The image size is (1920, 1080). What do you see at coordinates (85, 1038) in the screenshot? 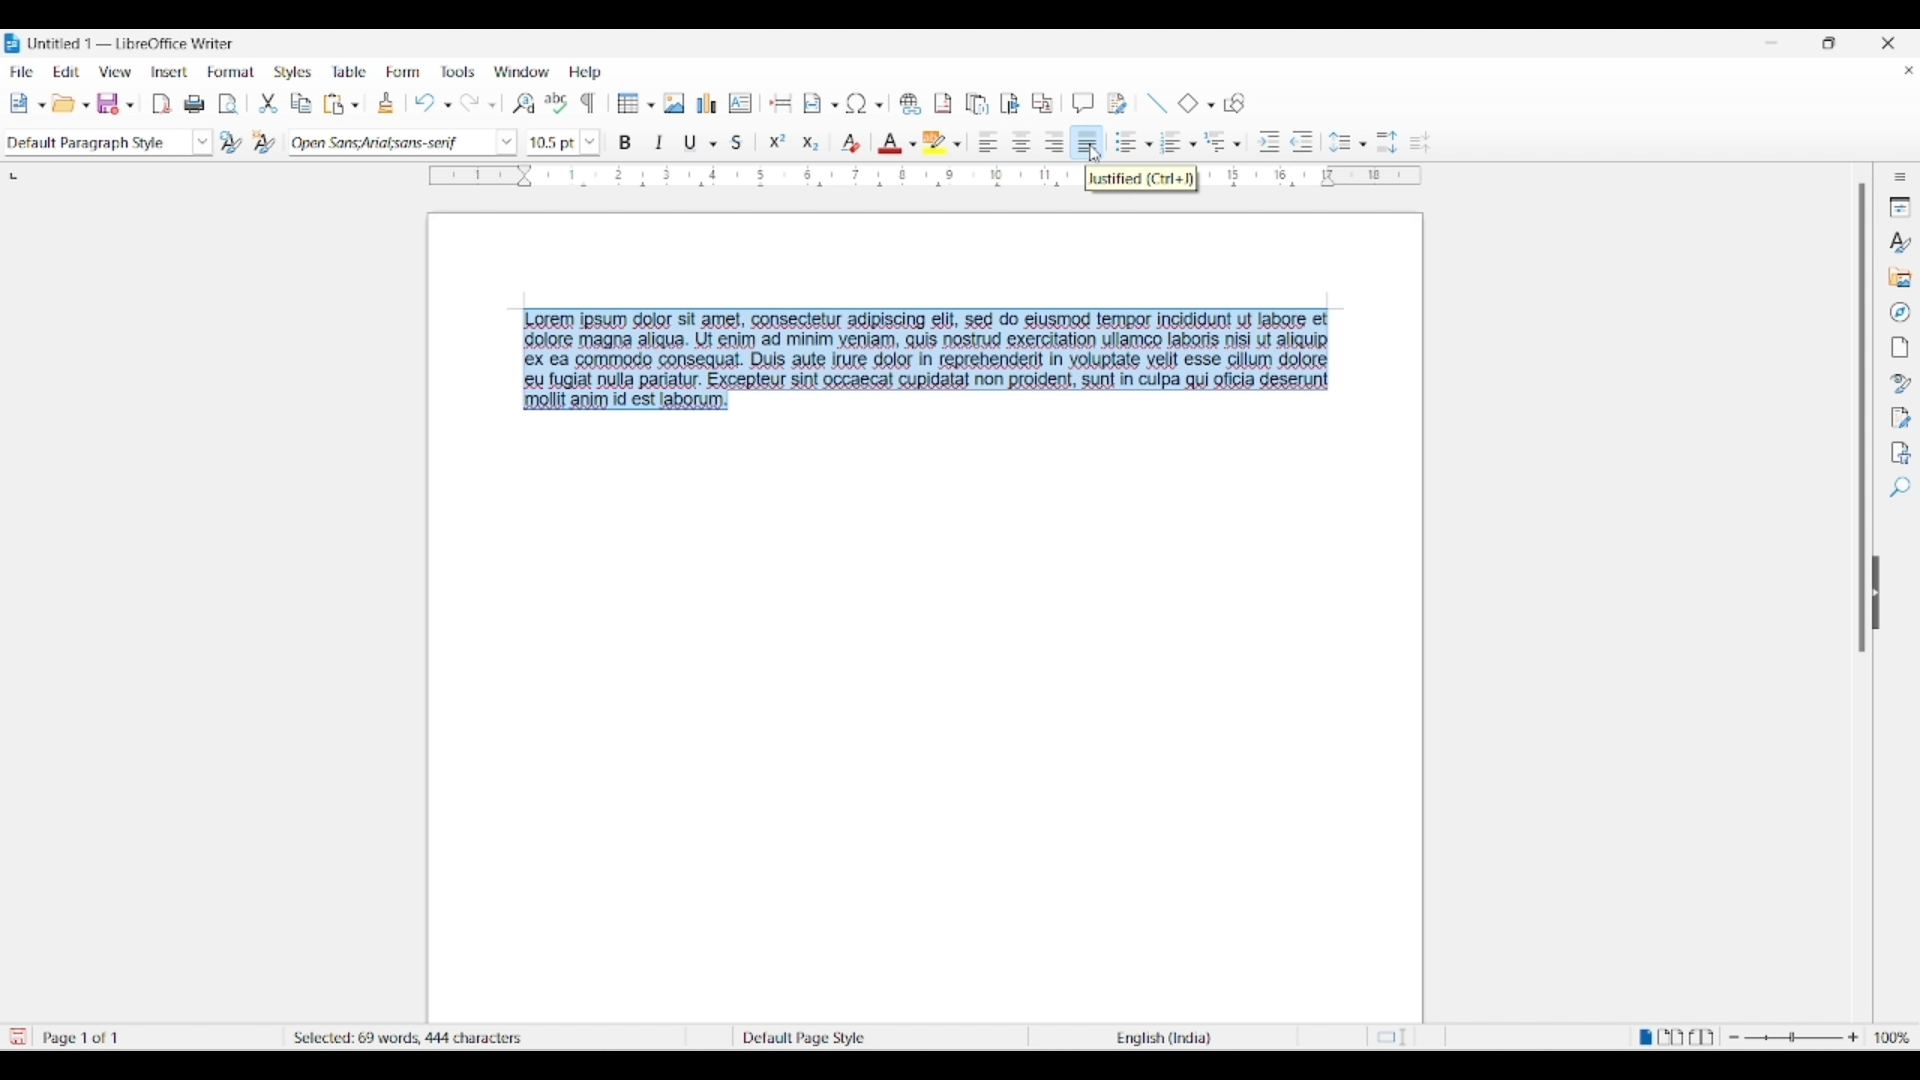
I see `Page 1 of 1` at bounding box center [85, 1038].